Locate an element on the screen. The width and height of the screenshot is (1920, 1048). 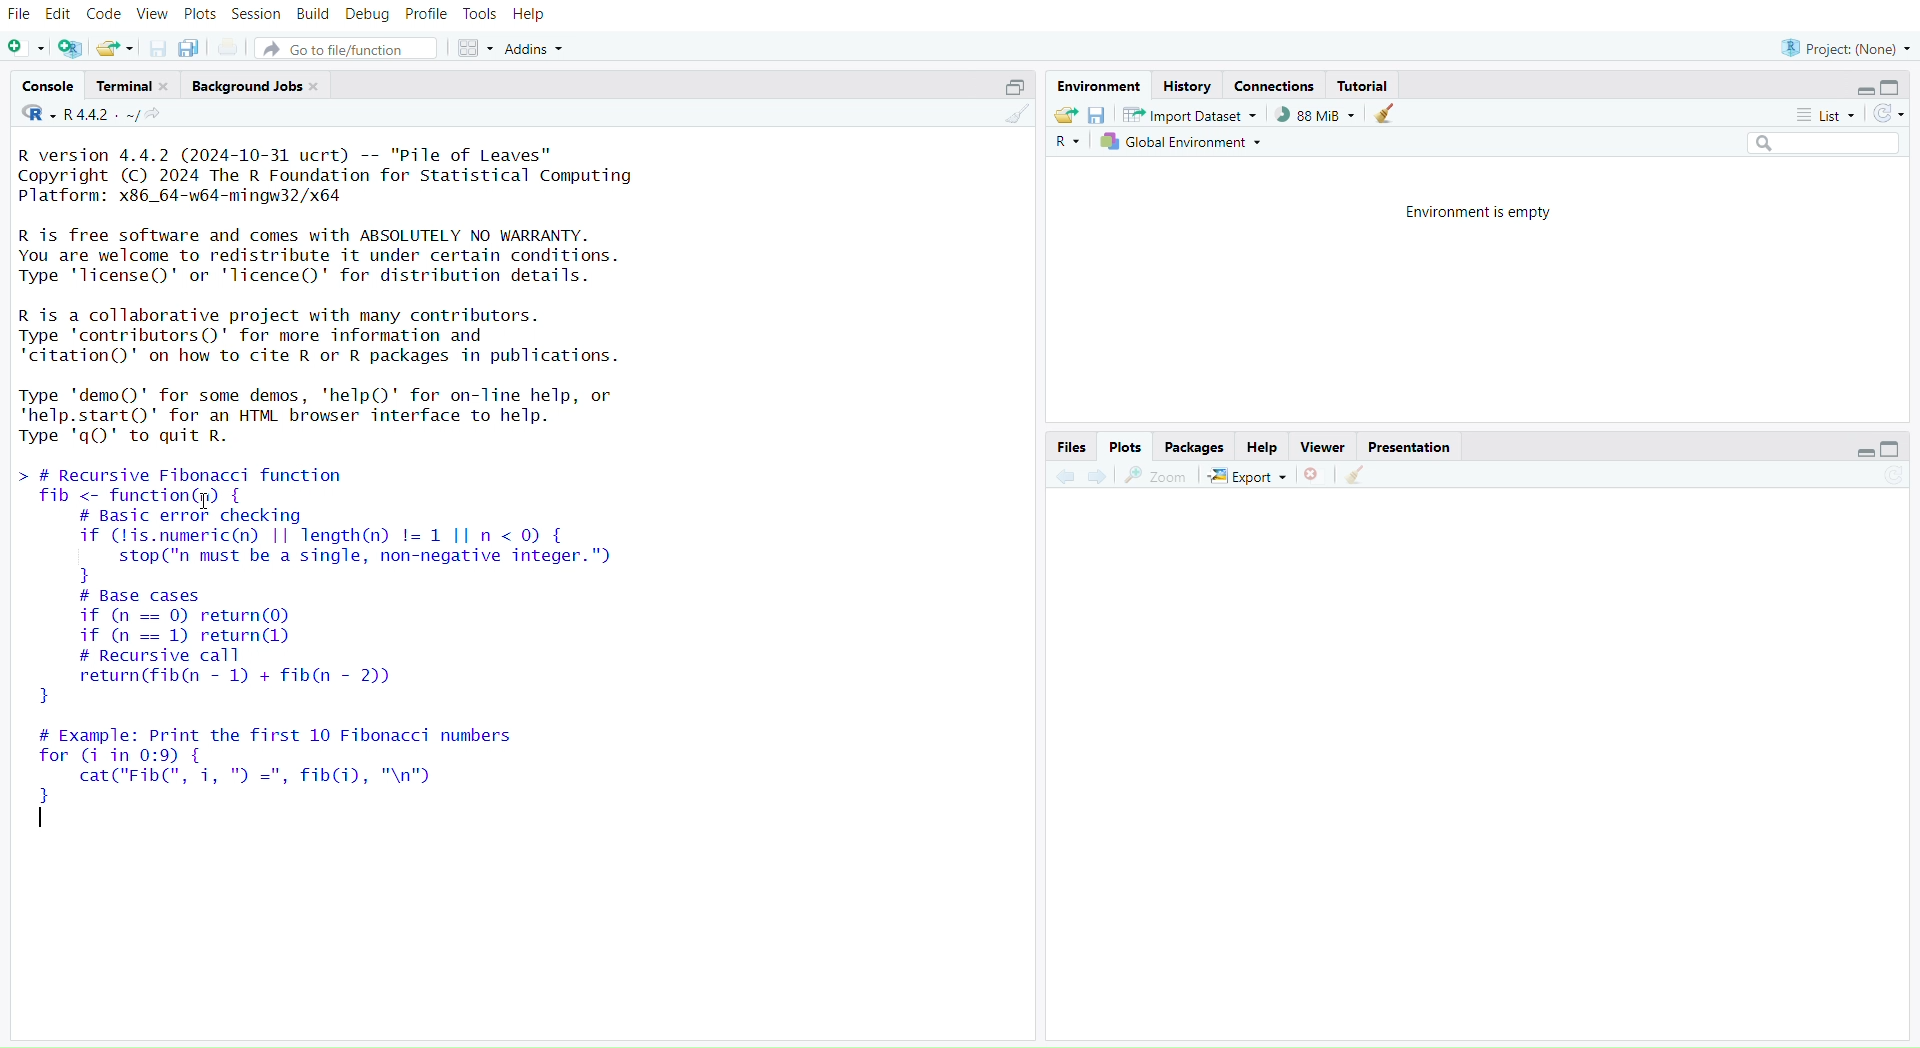
presentation is located at coordinates (1409, 448).